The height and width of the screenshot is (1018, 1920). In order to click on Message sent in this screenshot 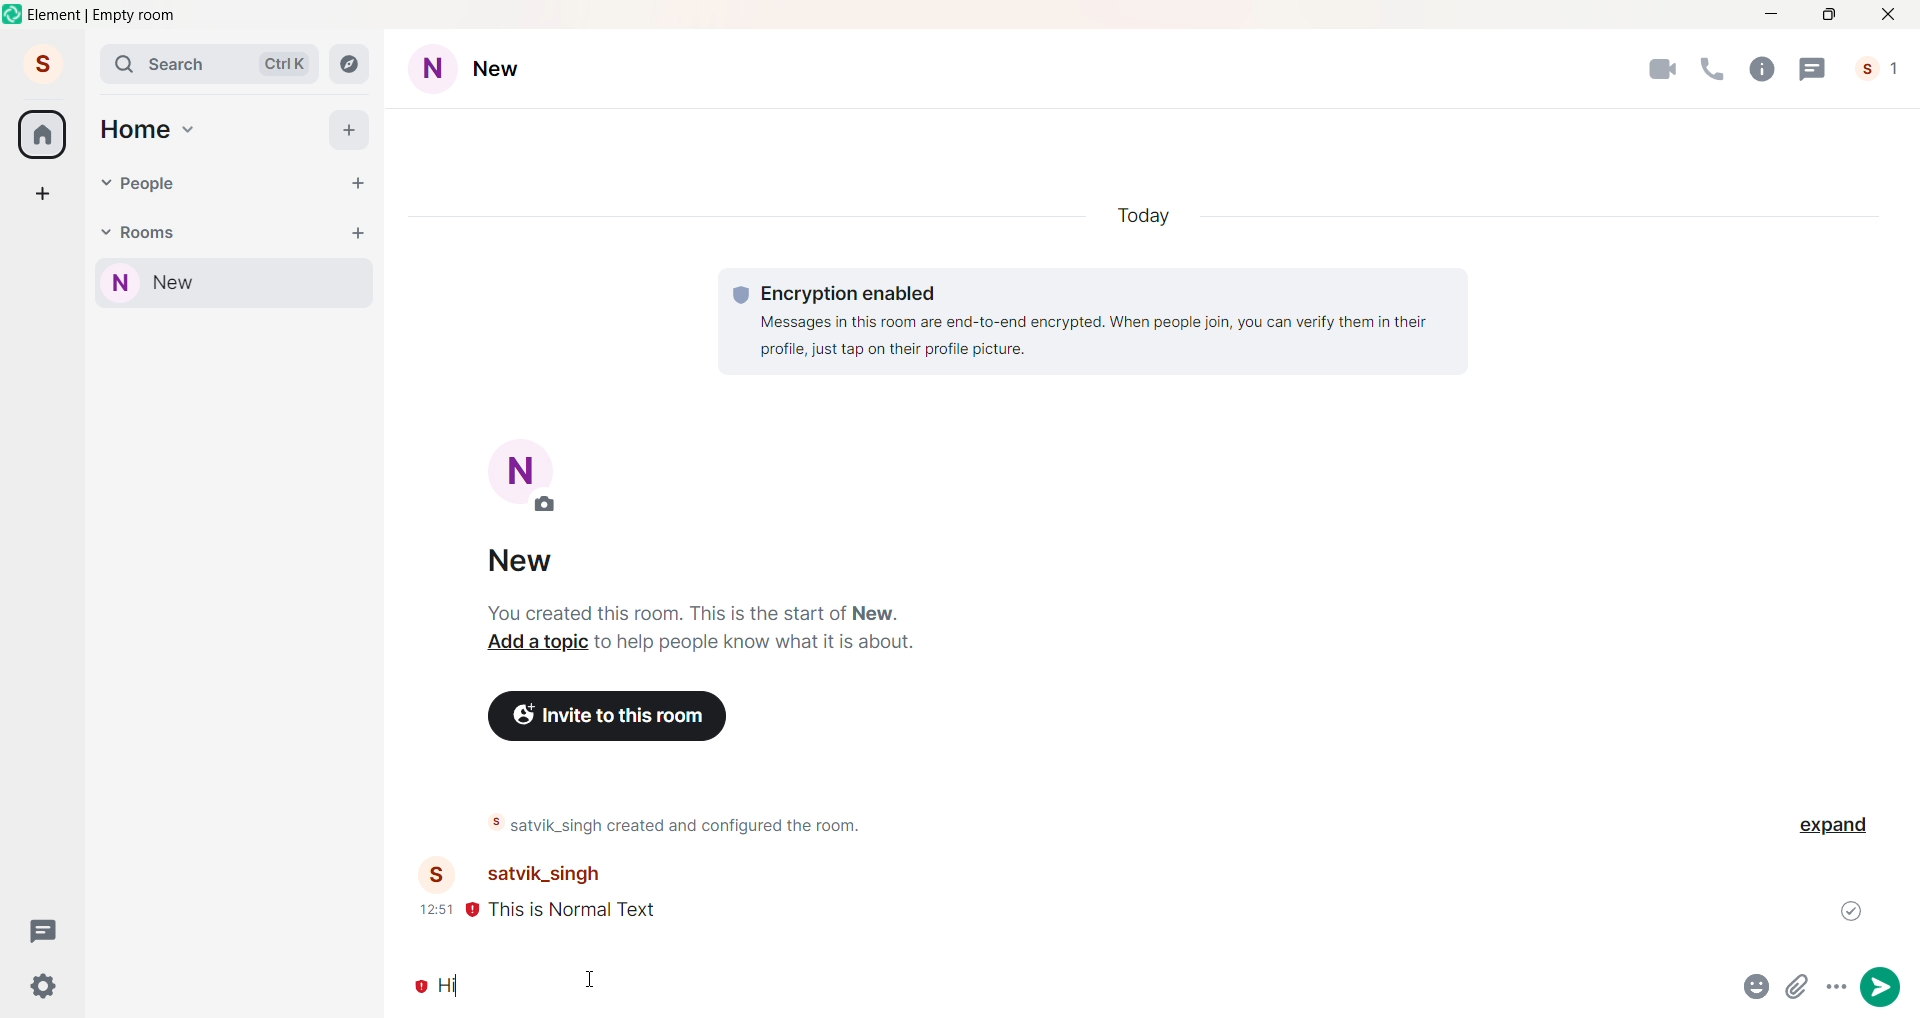, I will do `click(1853, 910)`.